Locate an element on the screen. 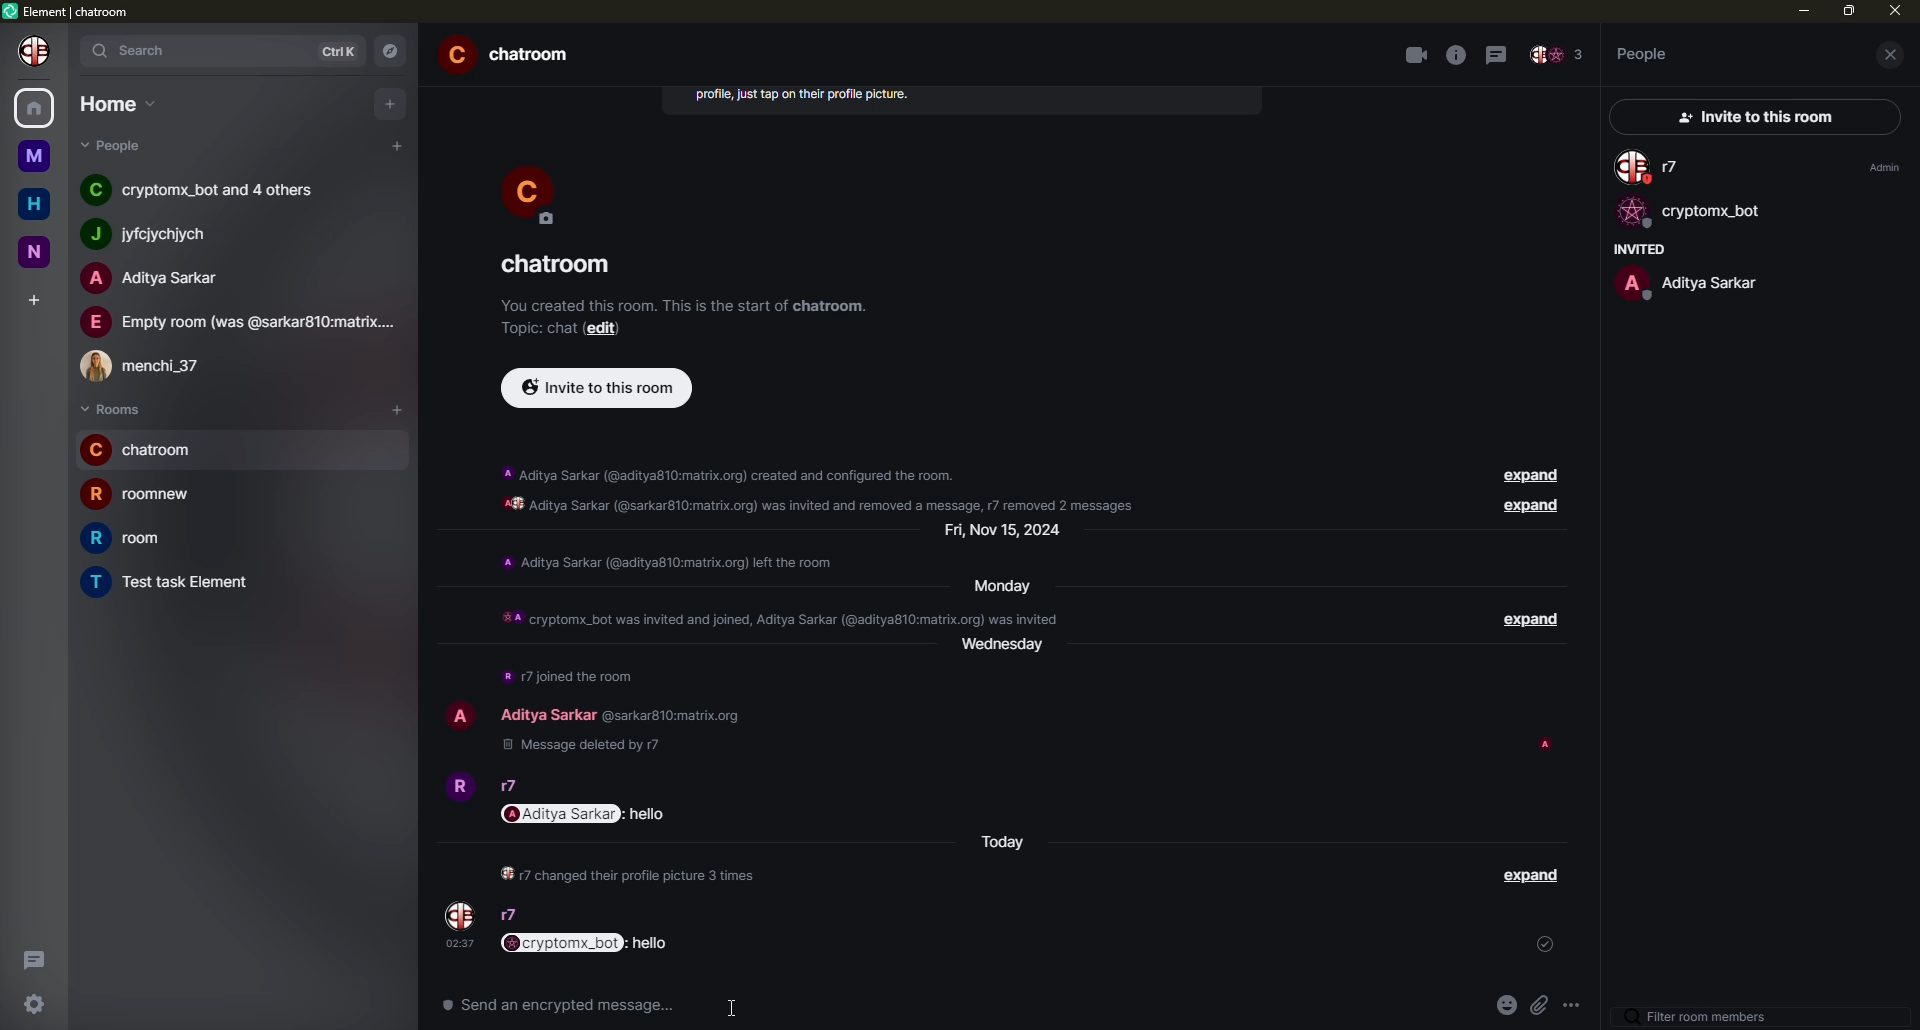  m is located at coordinates (33, 156).